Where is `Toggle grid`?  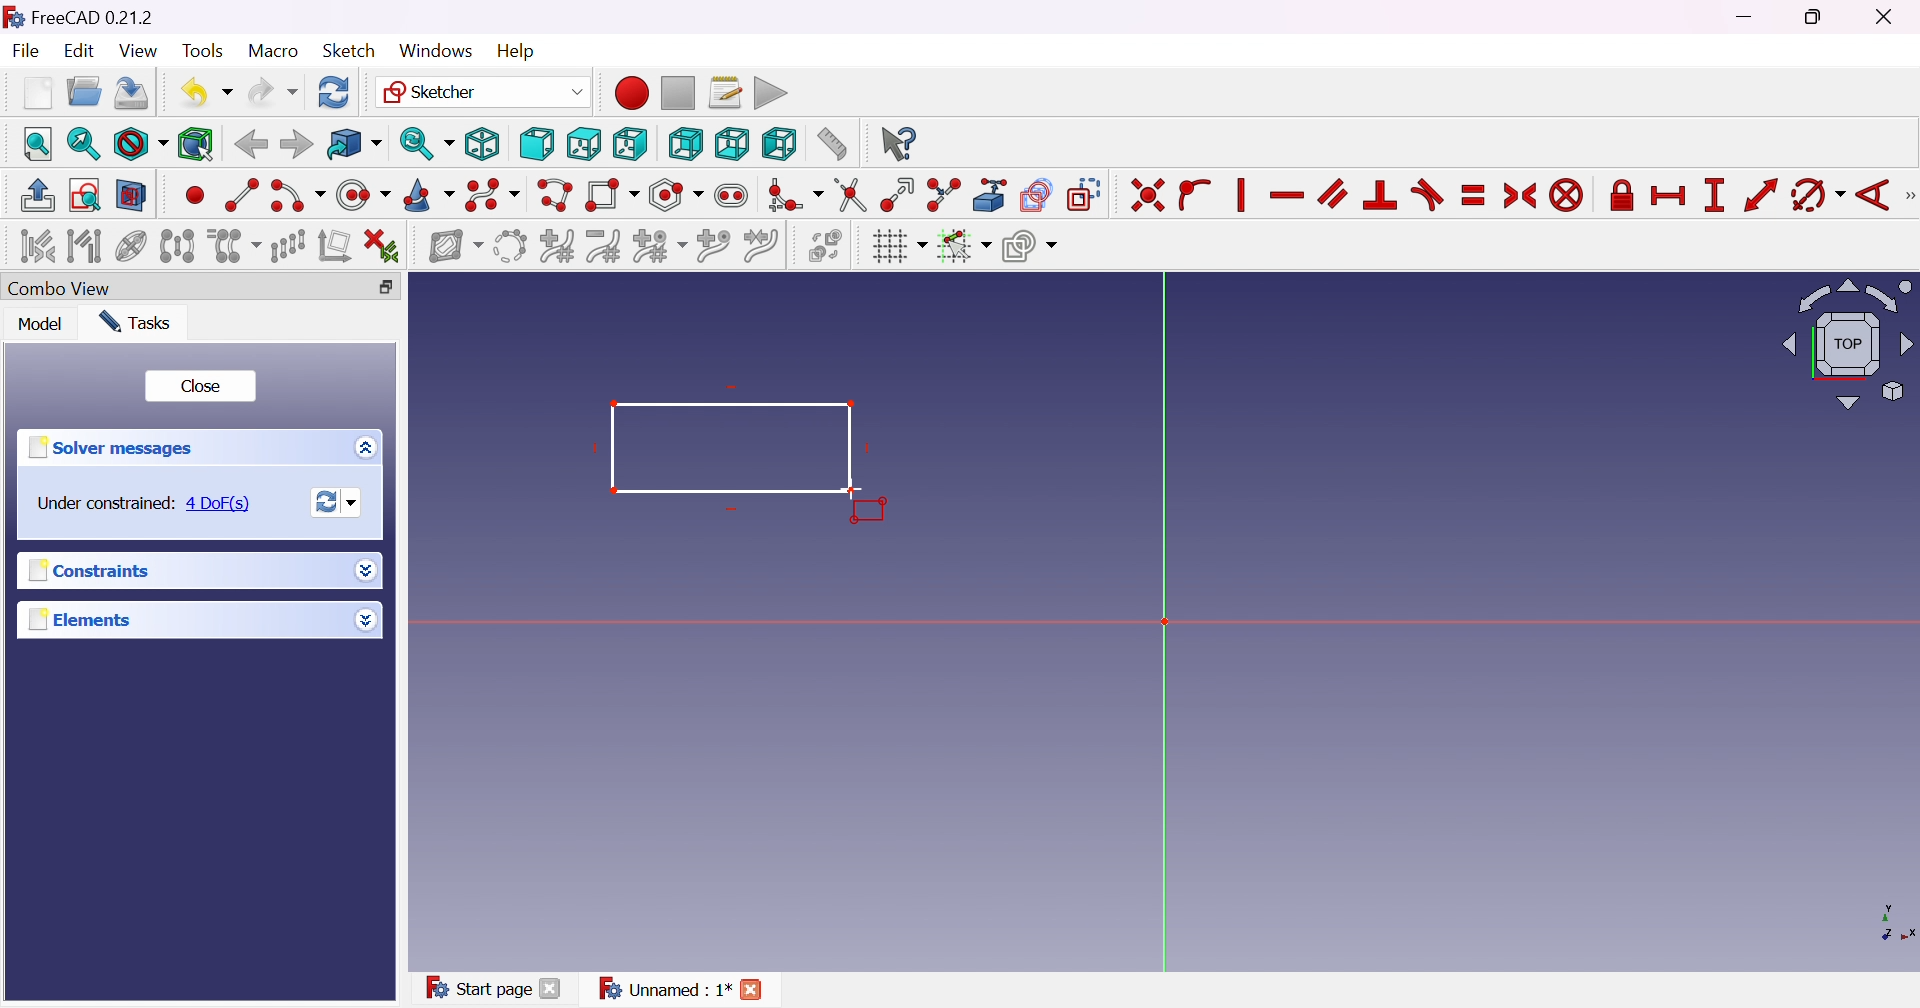
Toggle grid is located at coordinates (898, 247).